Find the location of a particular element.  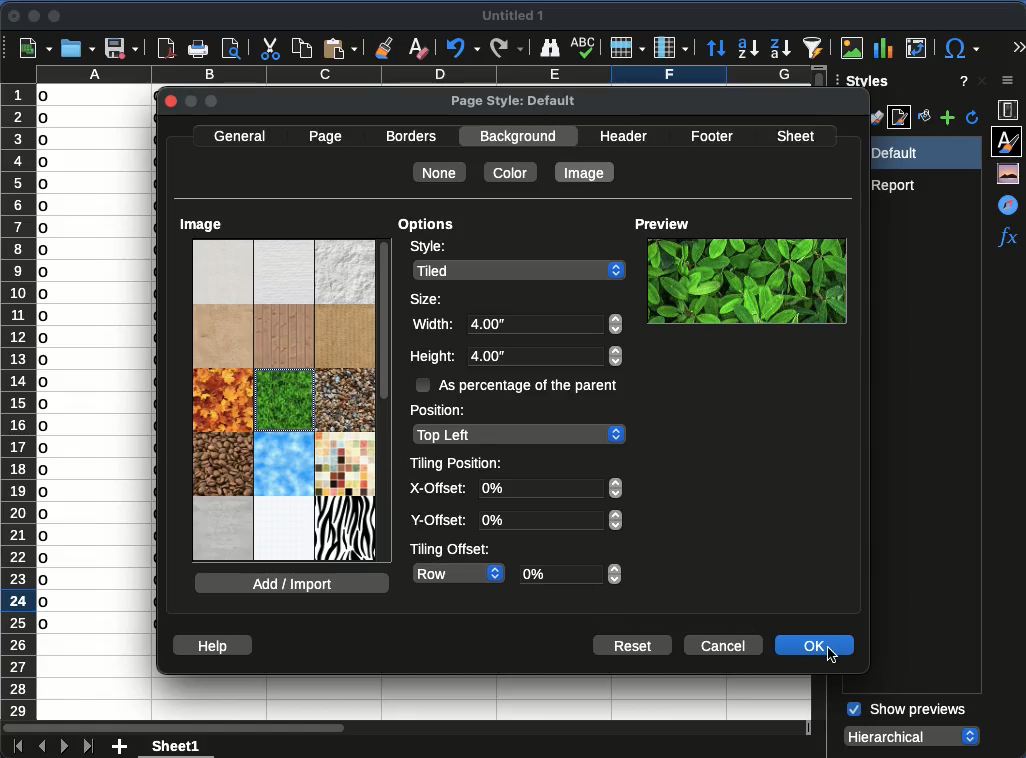

maximize is located at coordinates (56, 17).